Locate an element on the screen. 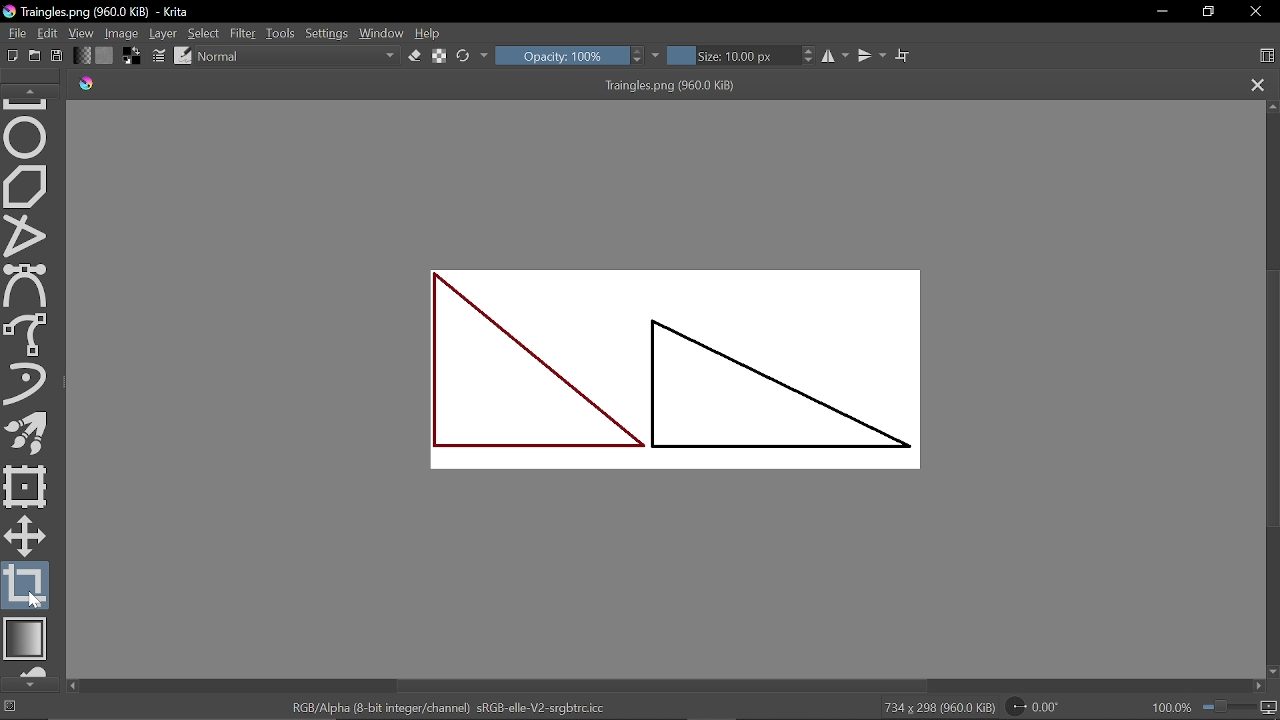 Image resolution: width=1280 pixels, height=720 pixels. Foreground color is located at coordinates (133, 55).